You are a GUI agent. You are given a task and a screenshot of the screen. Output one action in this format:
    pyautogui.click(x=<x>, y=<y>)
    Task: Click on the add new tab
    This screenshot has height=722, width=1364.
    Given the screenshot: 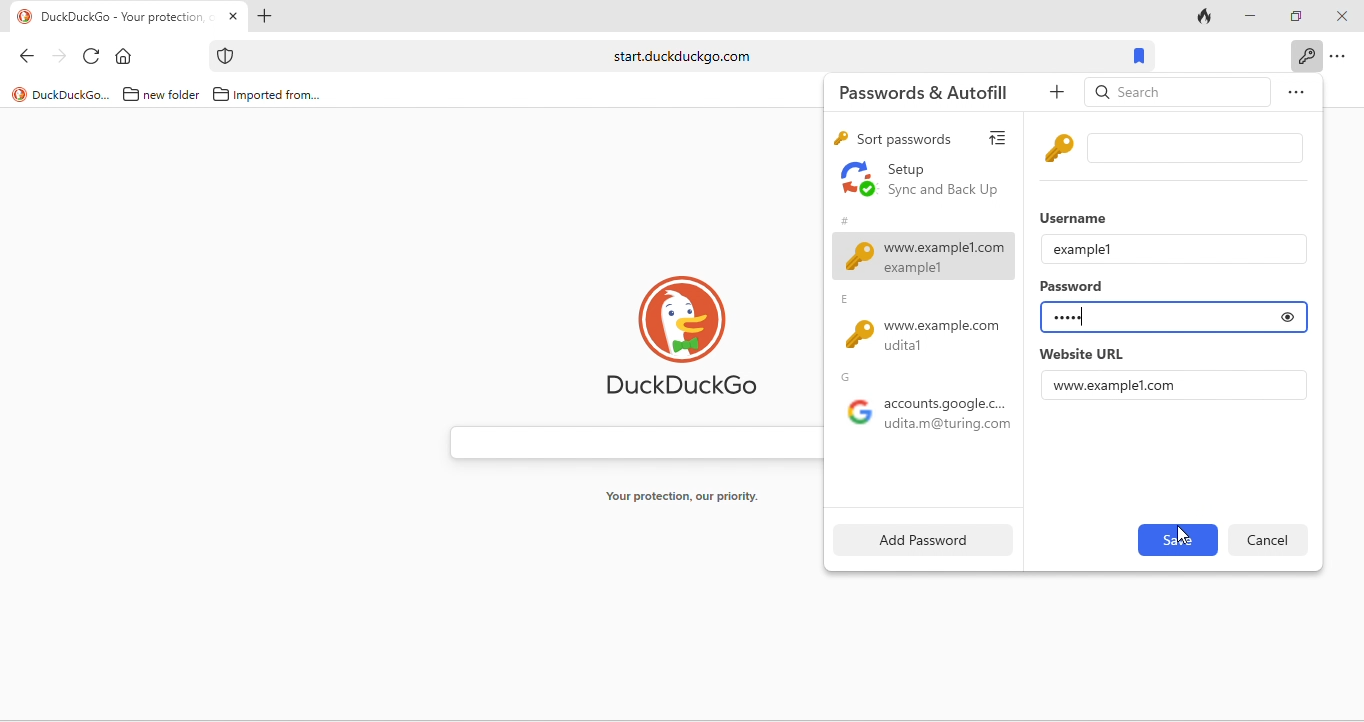 What is the action you would take?
    pyautogui.click(x=267, y=16)
    